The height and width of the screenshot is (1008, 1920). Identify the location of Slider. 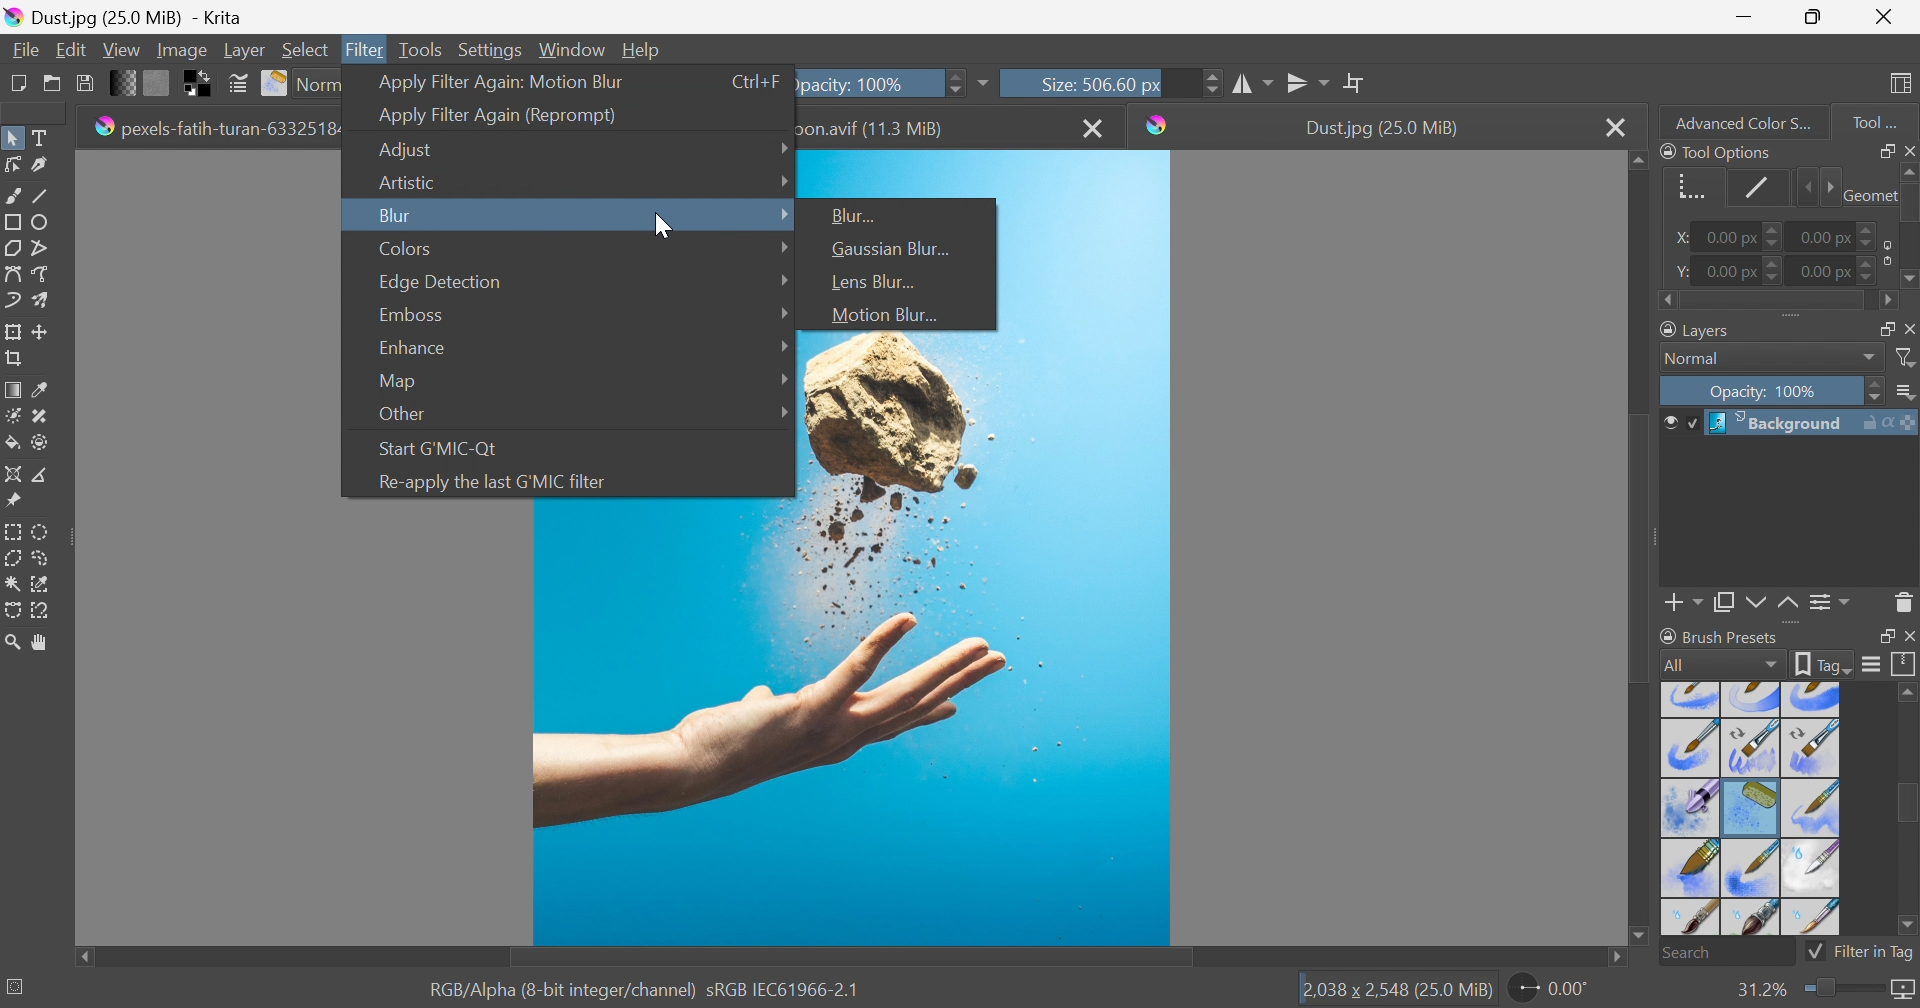
(1876, 392).